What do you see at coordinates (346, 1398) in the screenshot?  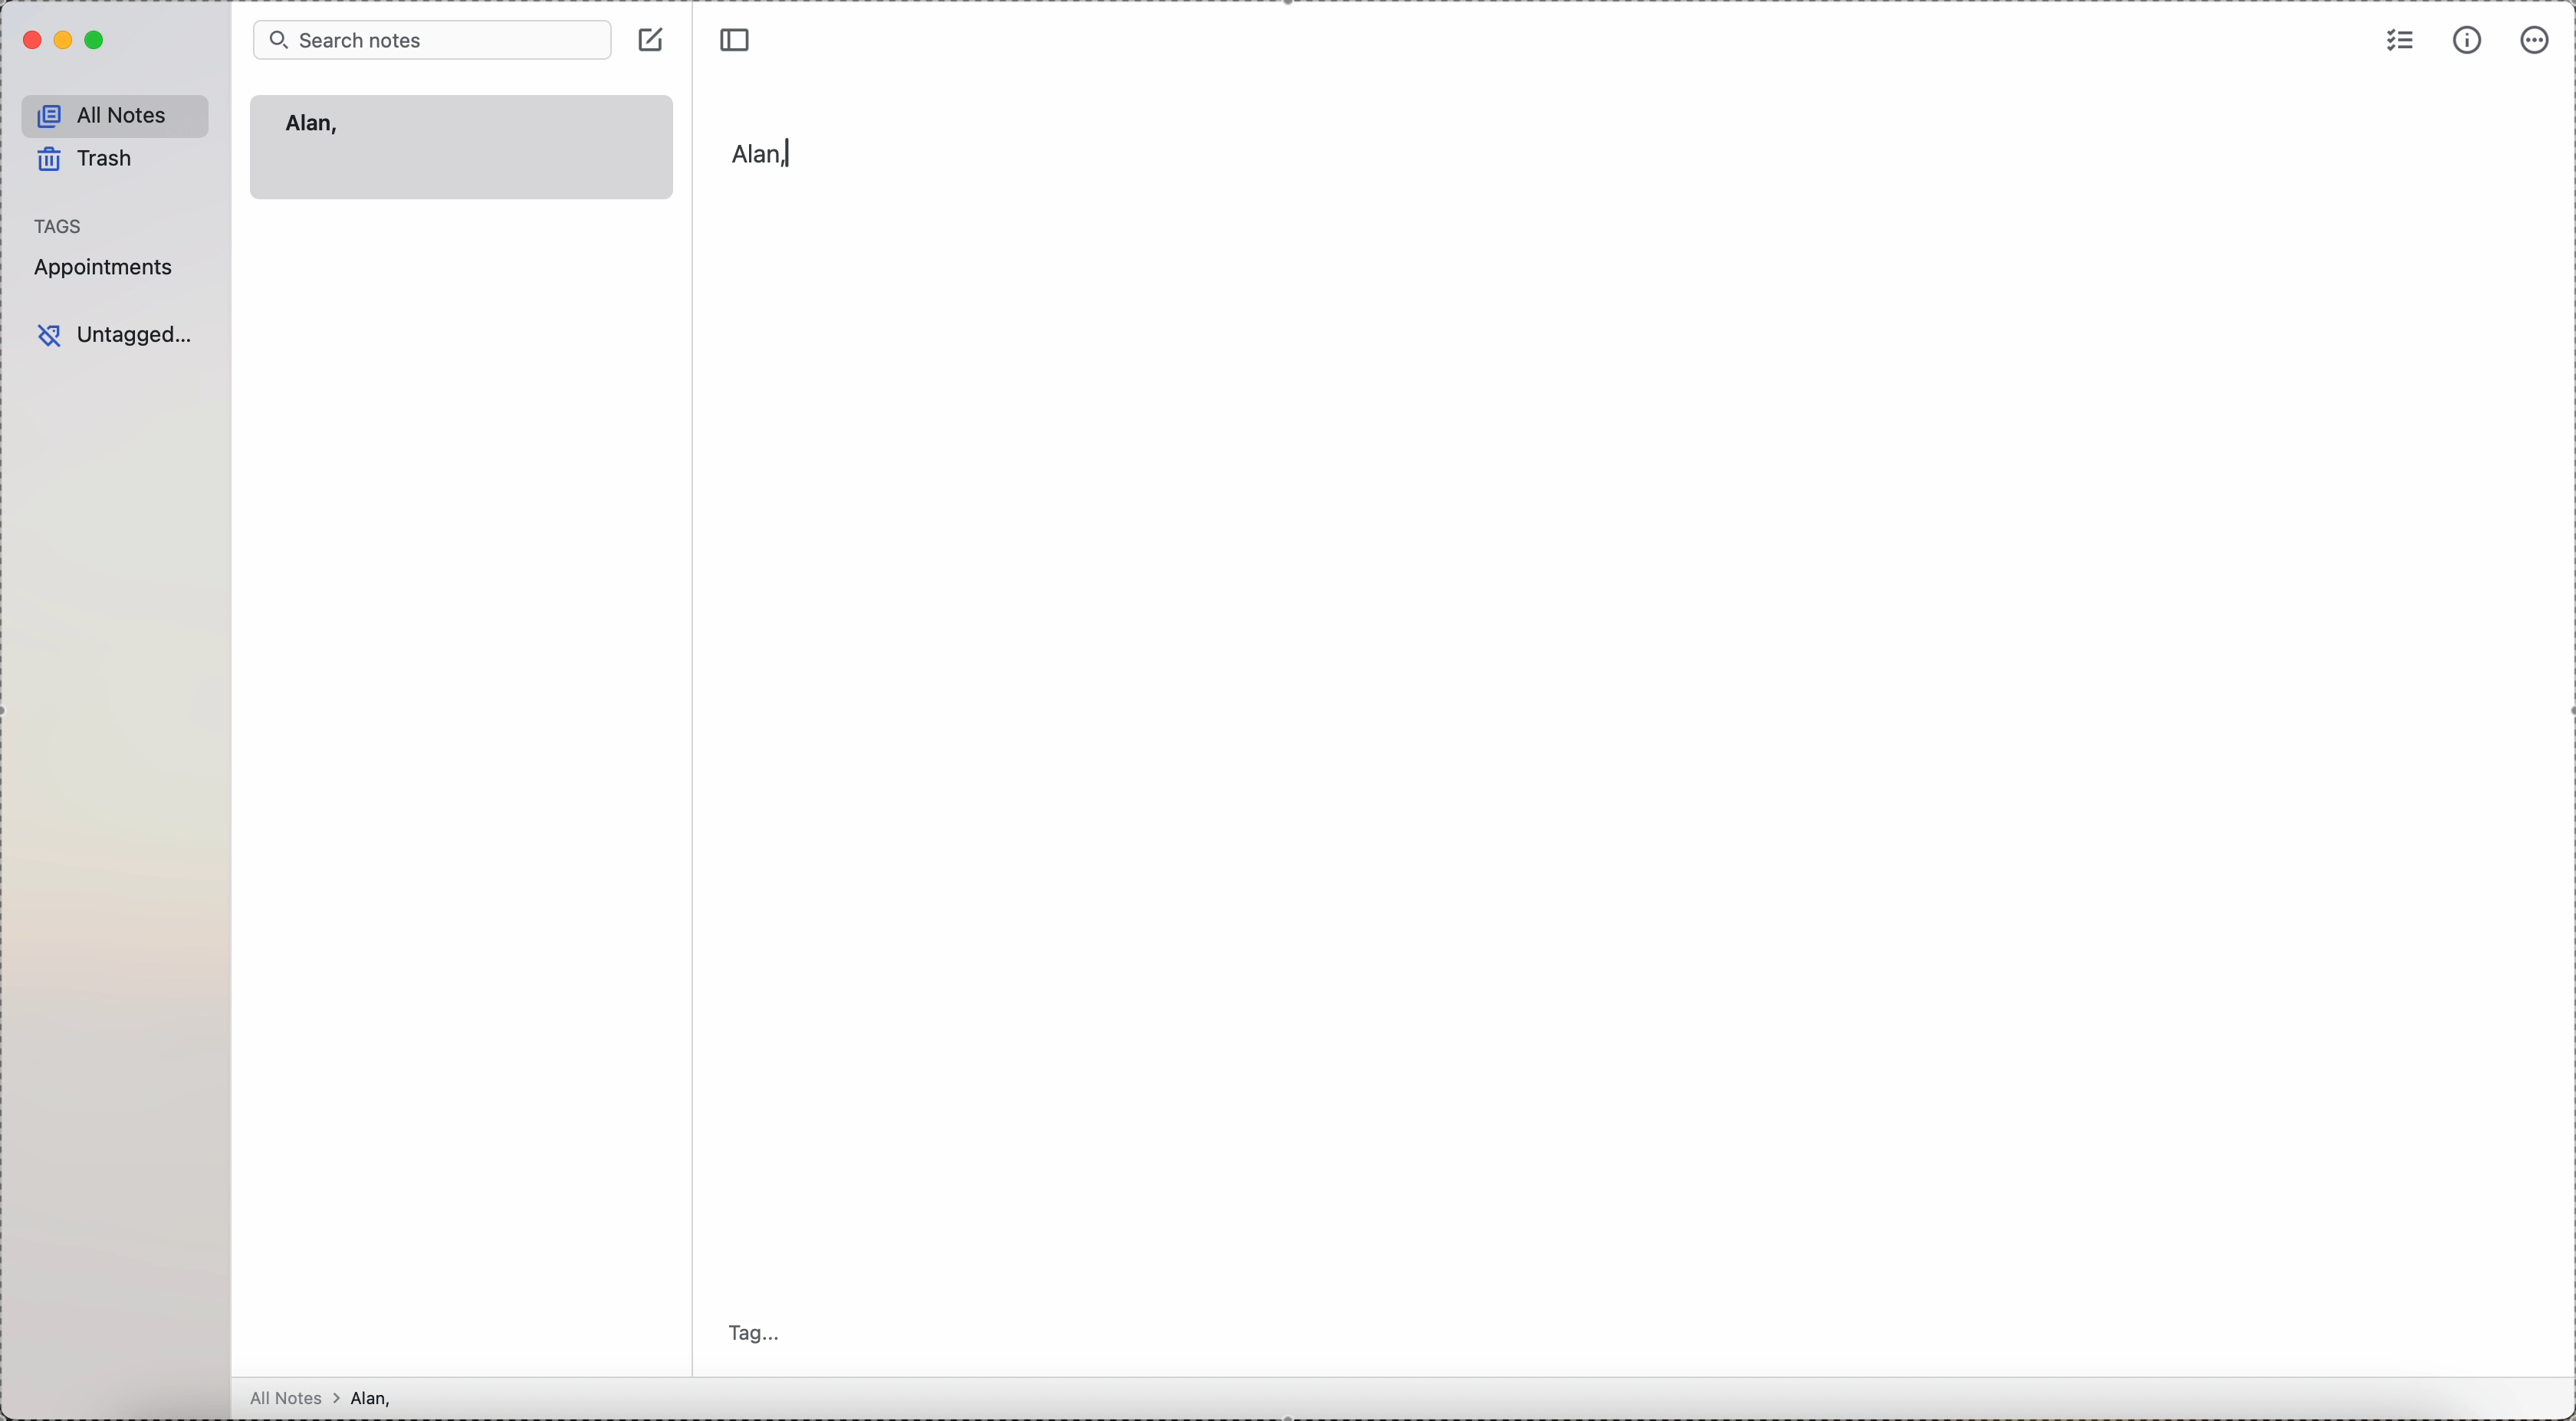 I see `all notes > Alan,` at bounding box center [346, 1398].